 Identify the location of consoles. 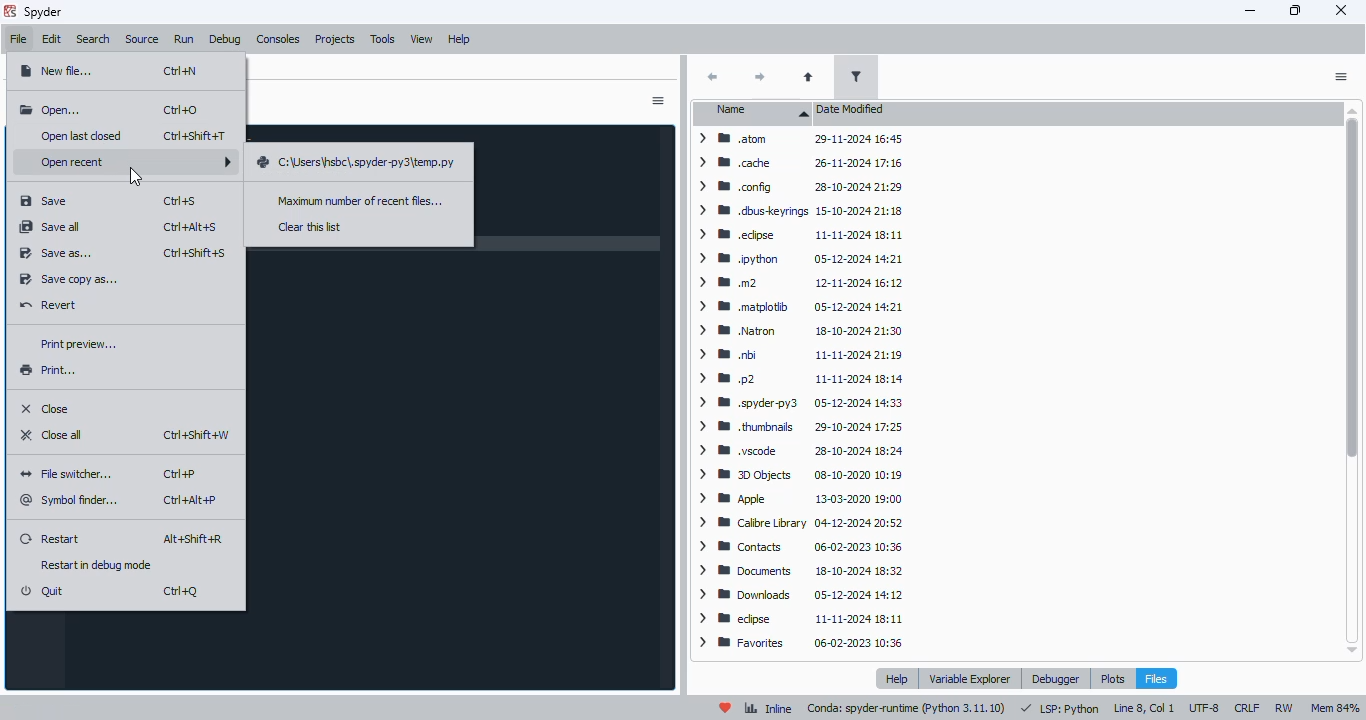
(278, 39).